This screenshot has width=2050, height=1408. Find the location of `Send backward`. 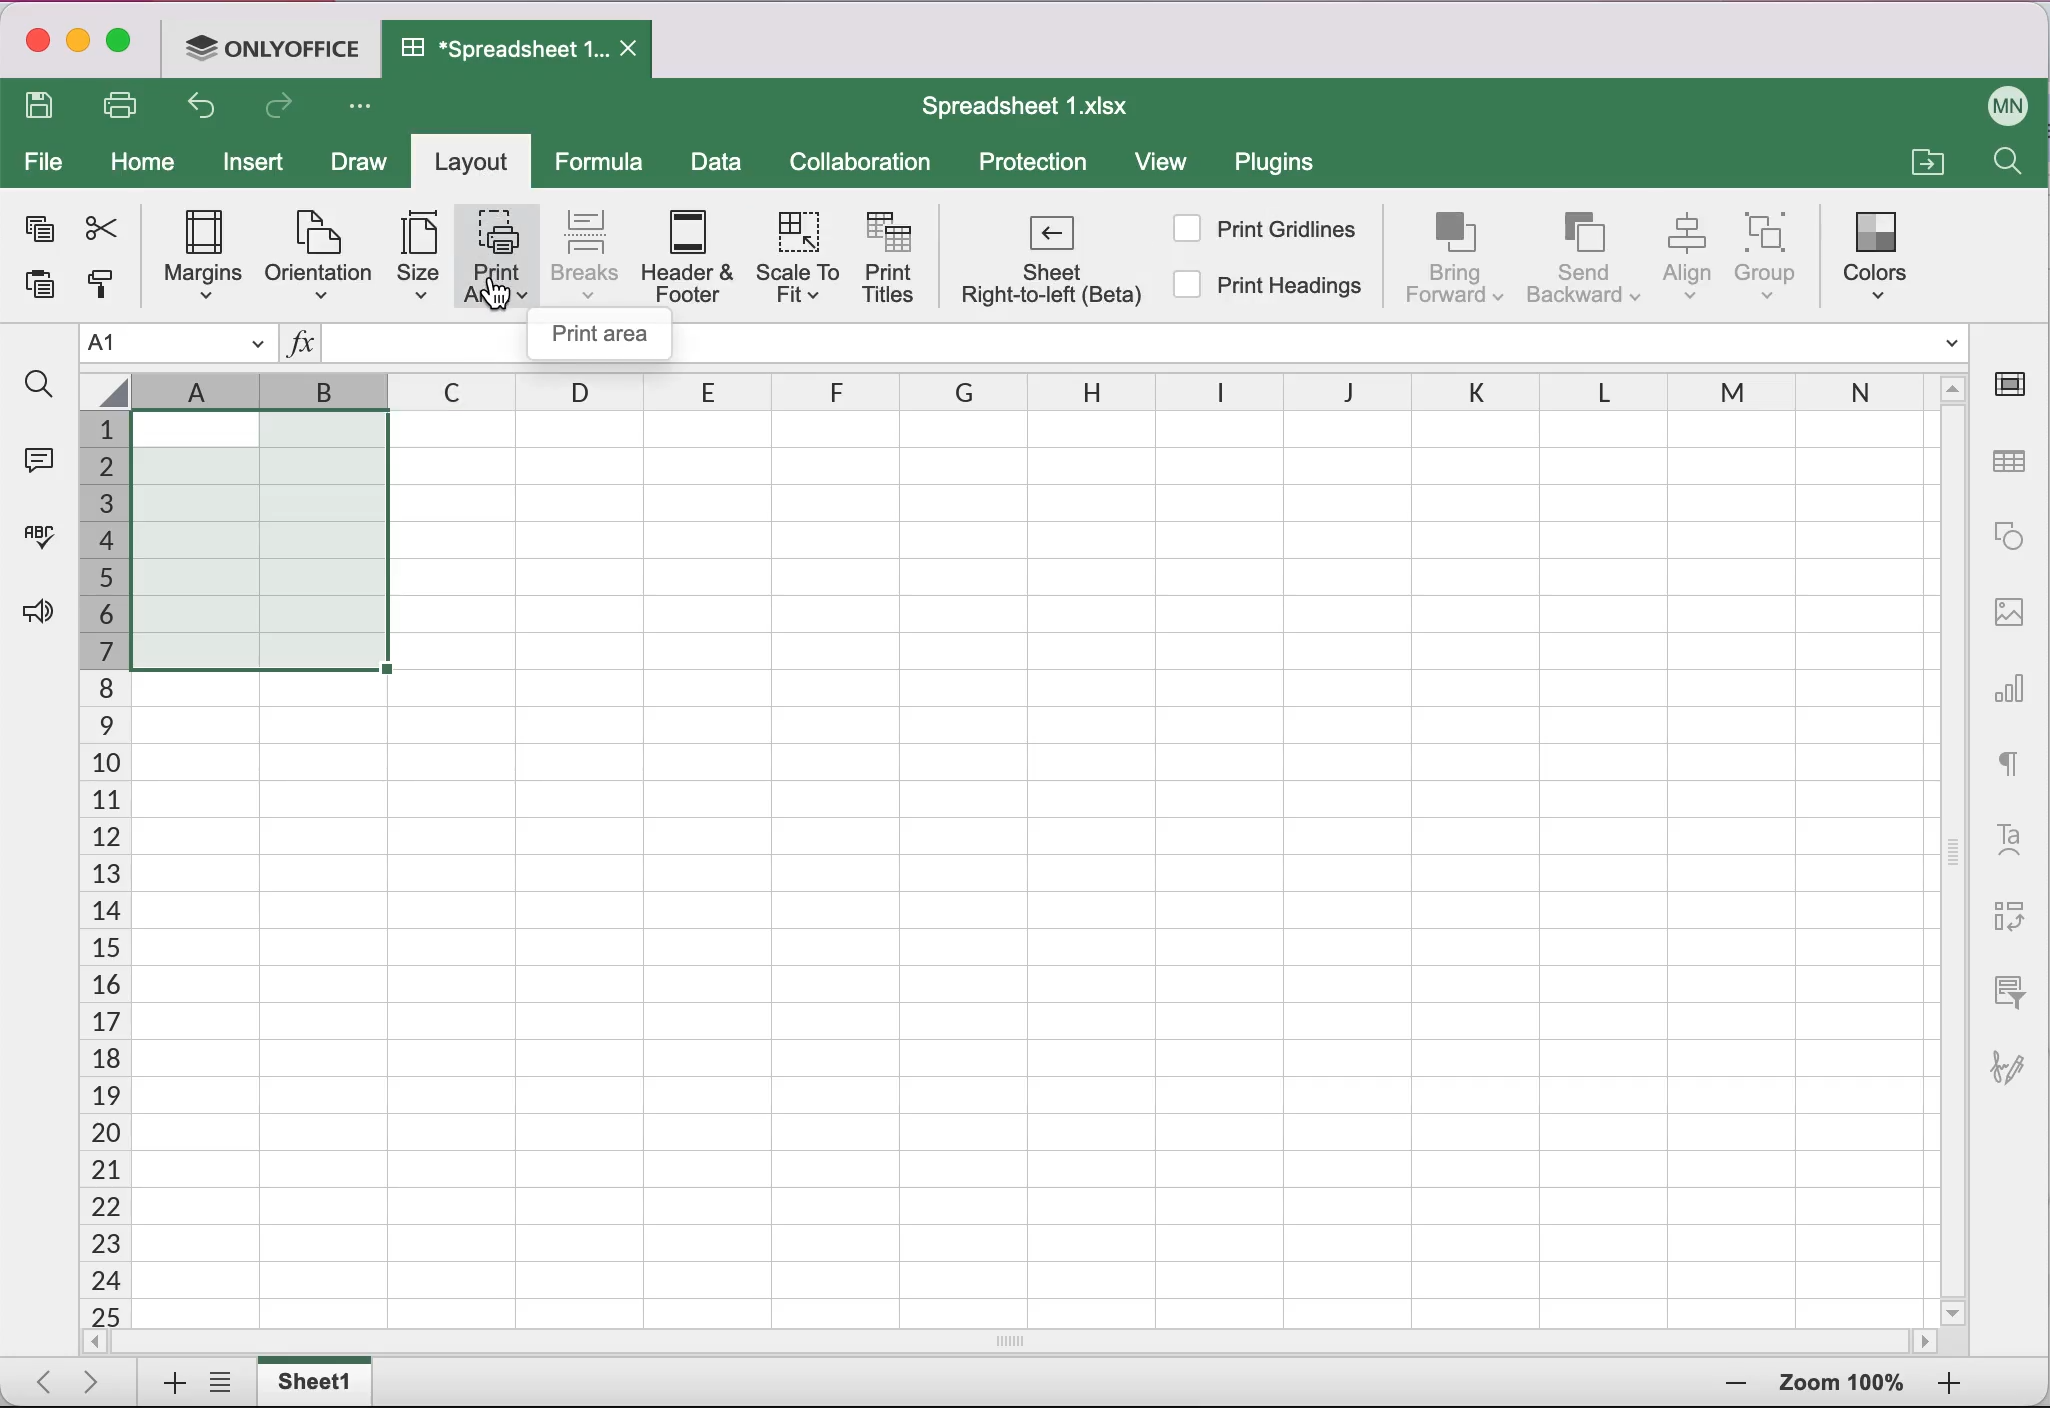

Send backward is located at coordinates (1585, 256).